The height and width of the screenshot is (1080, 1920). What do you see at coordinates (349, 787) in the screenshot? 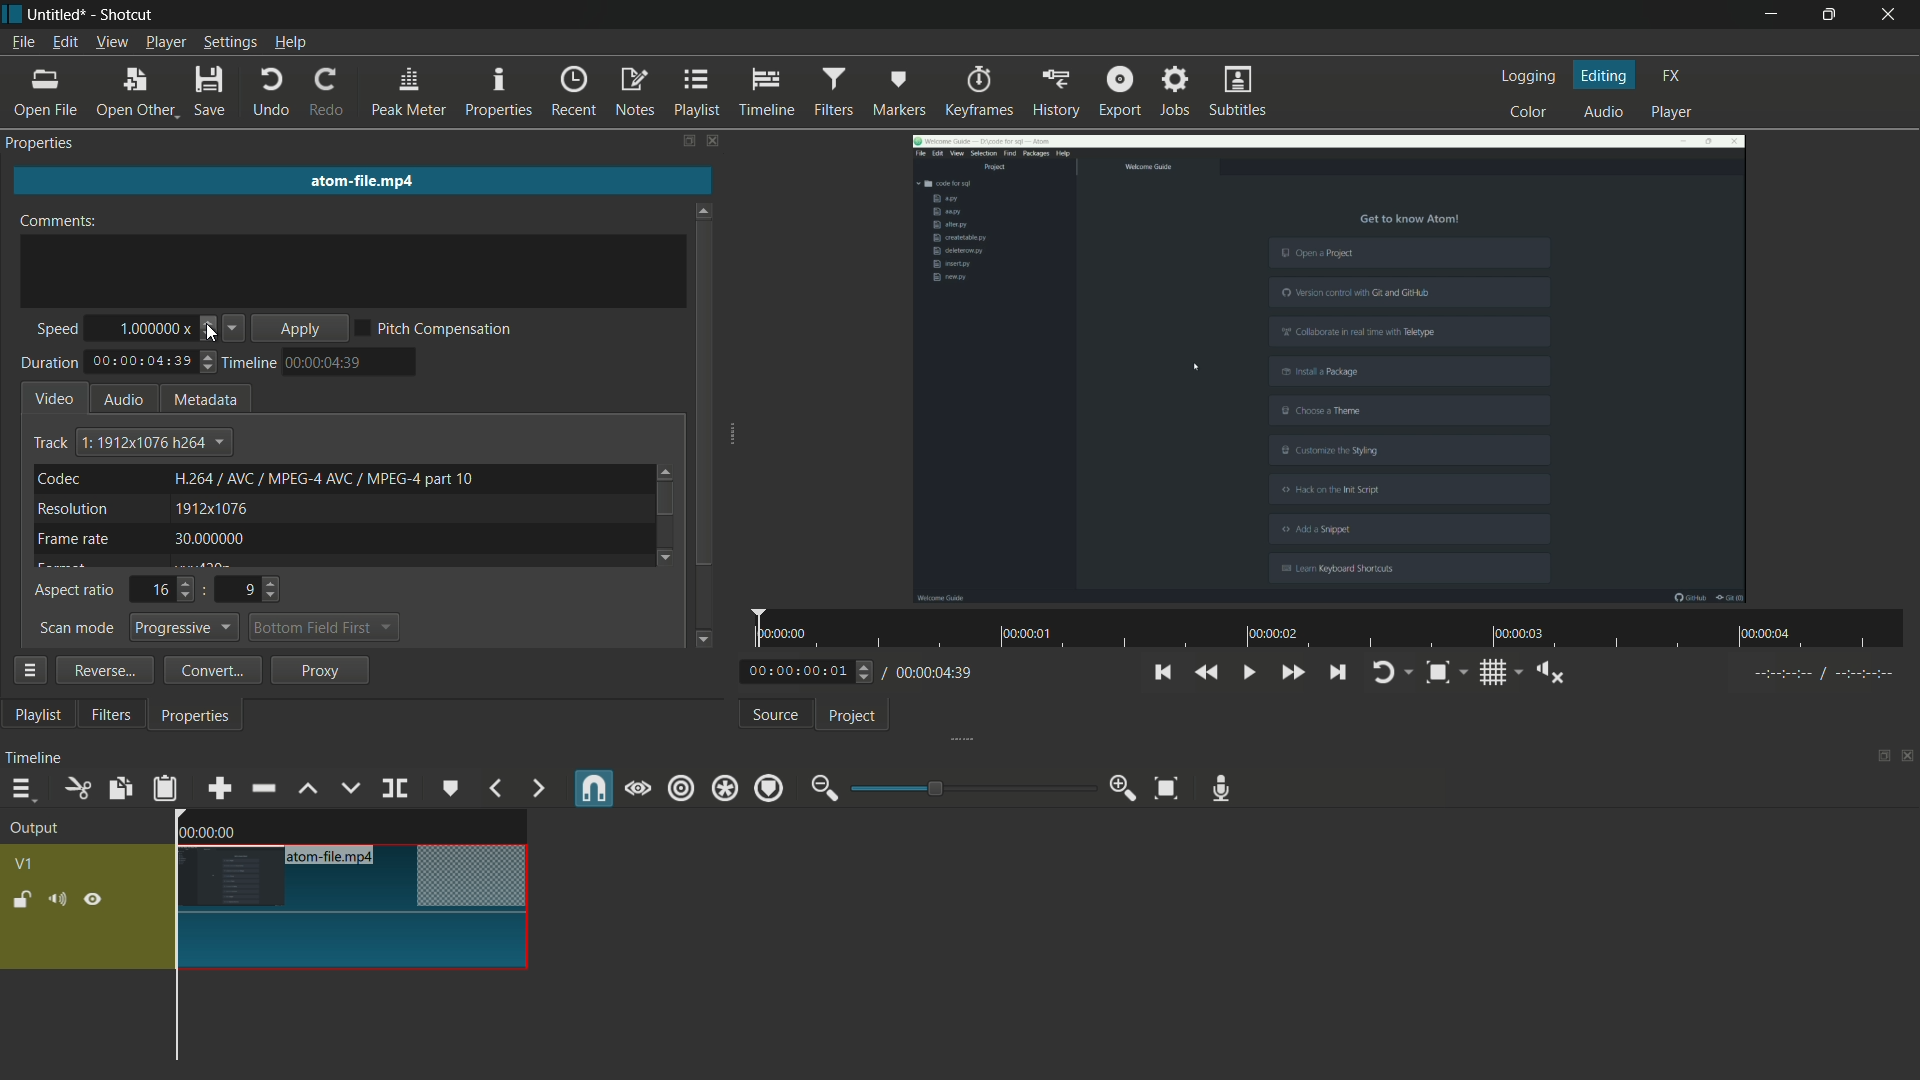
I see `overwrite` at bounding box center [349, 787].